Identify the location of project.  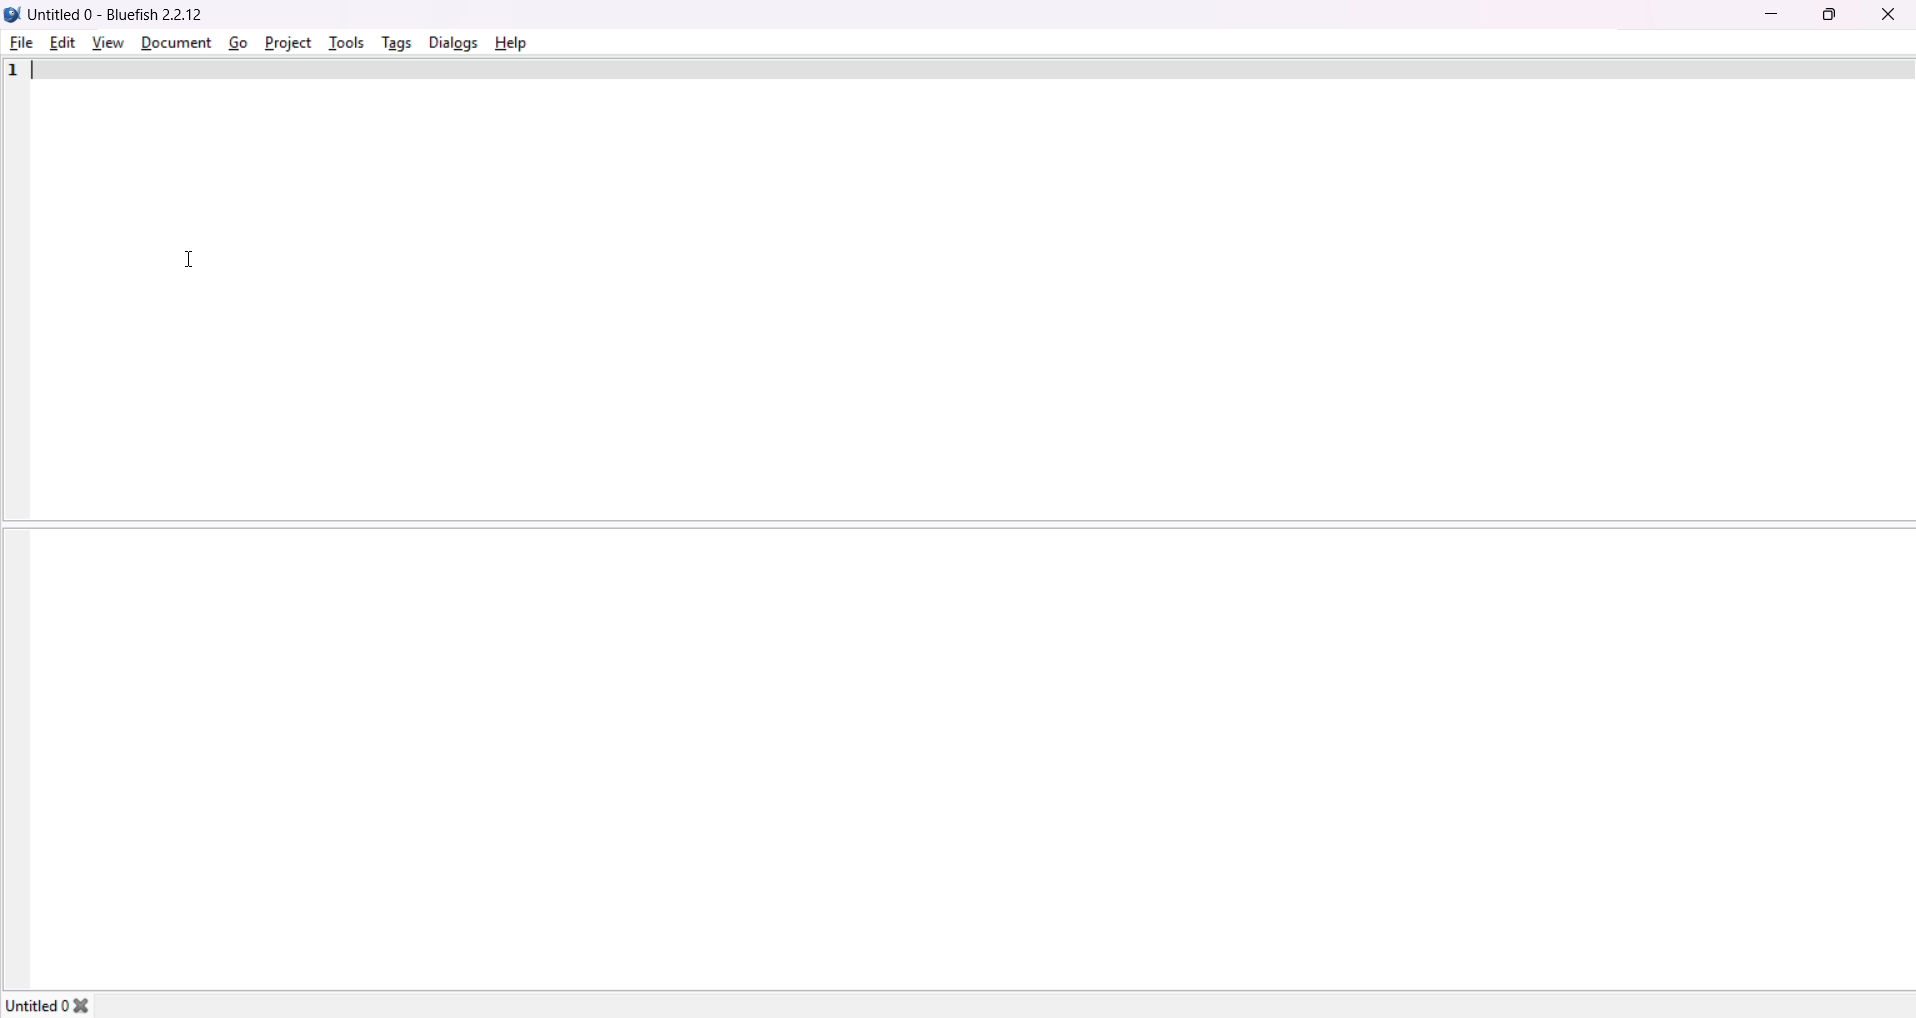
(286, 41).